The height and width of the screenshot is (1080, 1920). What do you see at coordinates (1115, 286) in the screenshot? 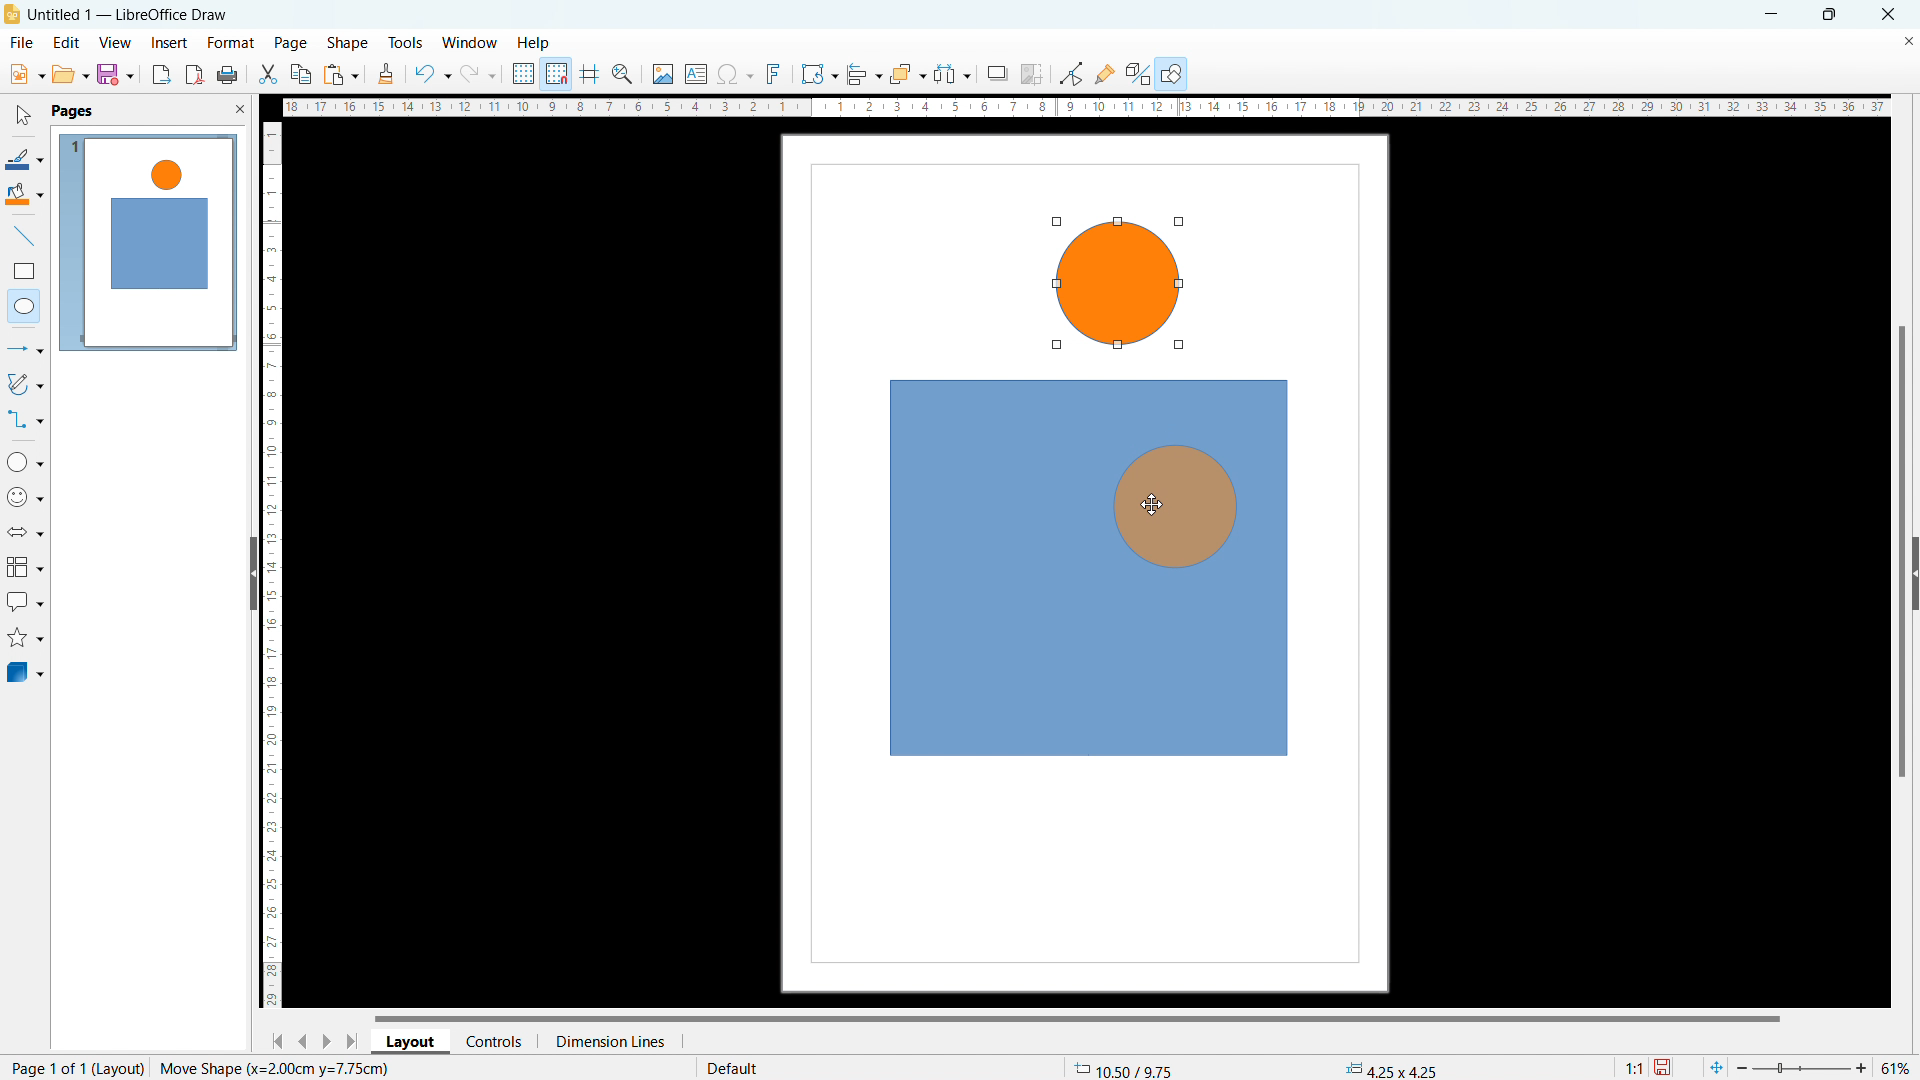
I see `object 2 drawing complete` at bounding box center [1115, 286].